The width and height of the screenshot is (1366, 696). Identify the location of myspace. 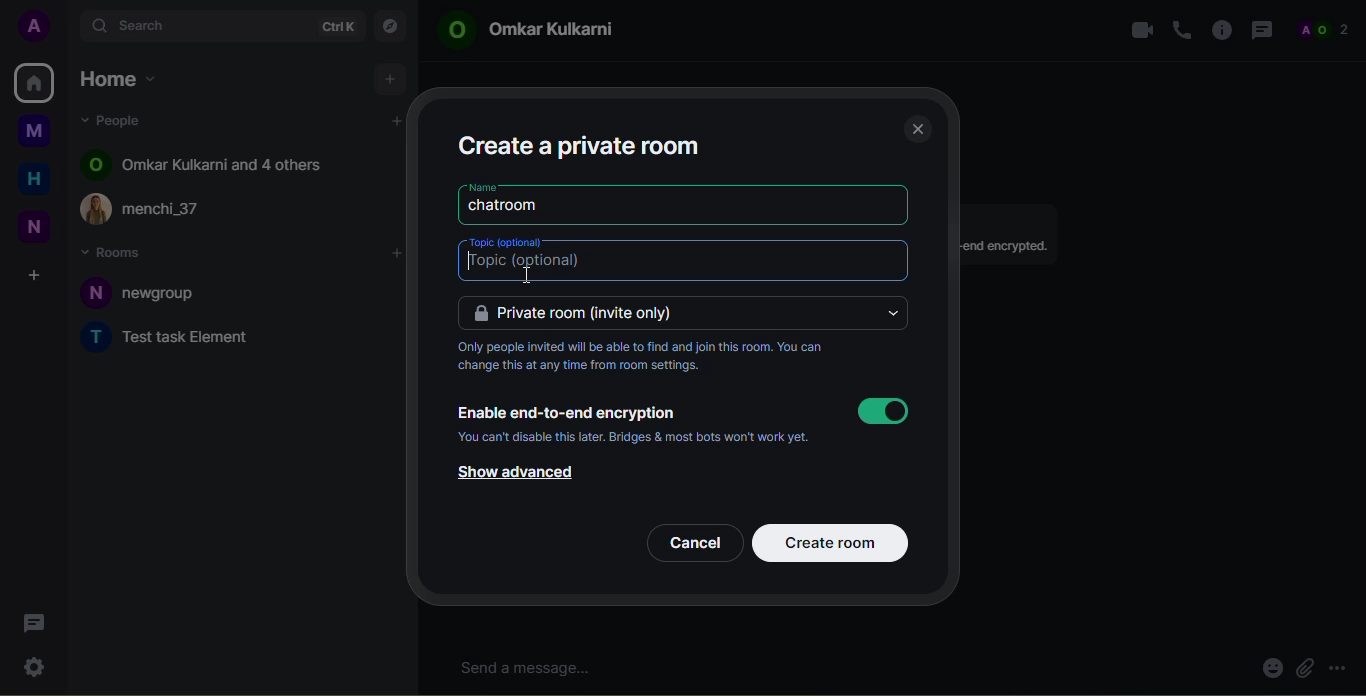
(34, 130).